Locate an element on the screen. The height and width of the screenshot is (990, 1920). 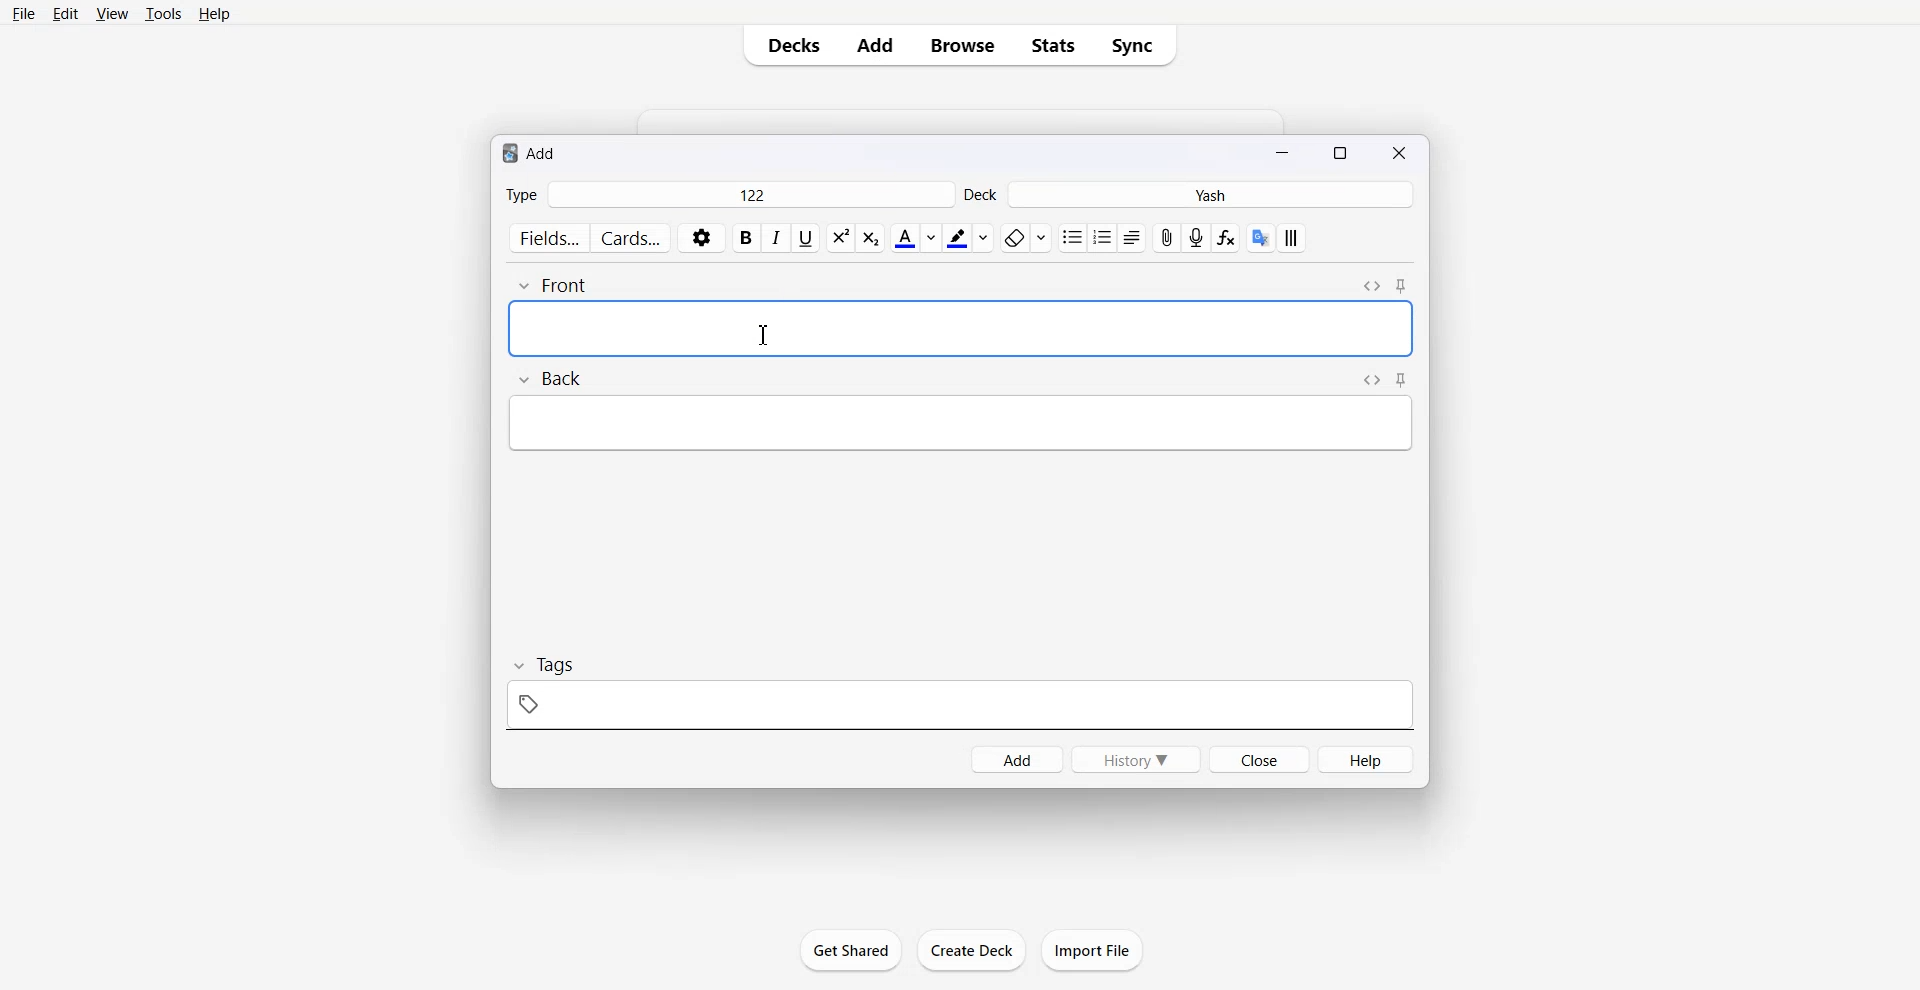
History is located at coordinates (1136, 759).